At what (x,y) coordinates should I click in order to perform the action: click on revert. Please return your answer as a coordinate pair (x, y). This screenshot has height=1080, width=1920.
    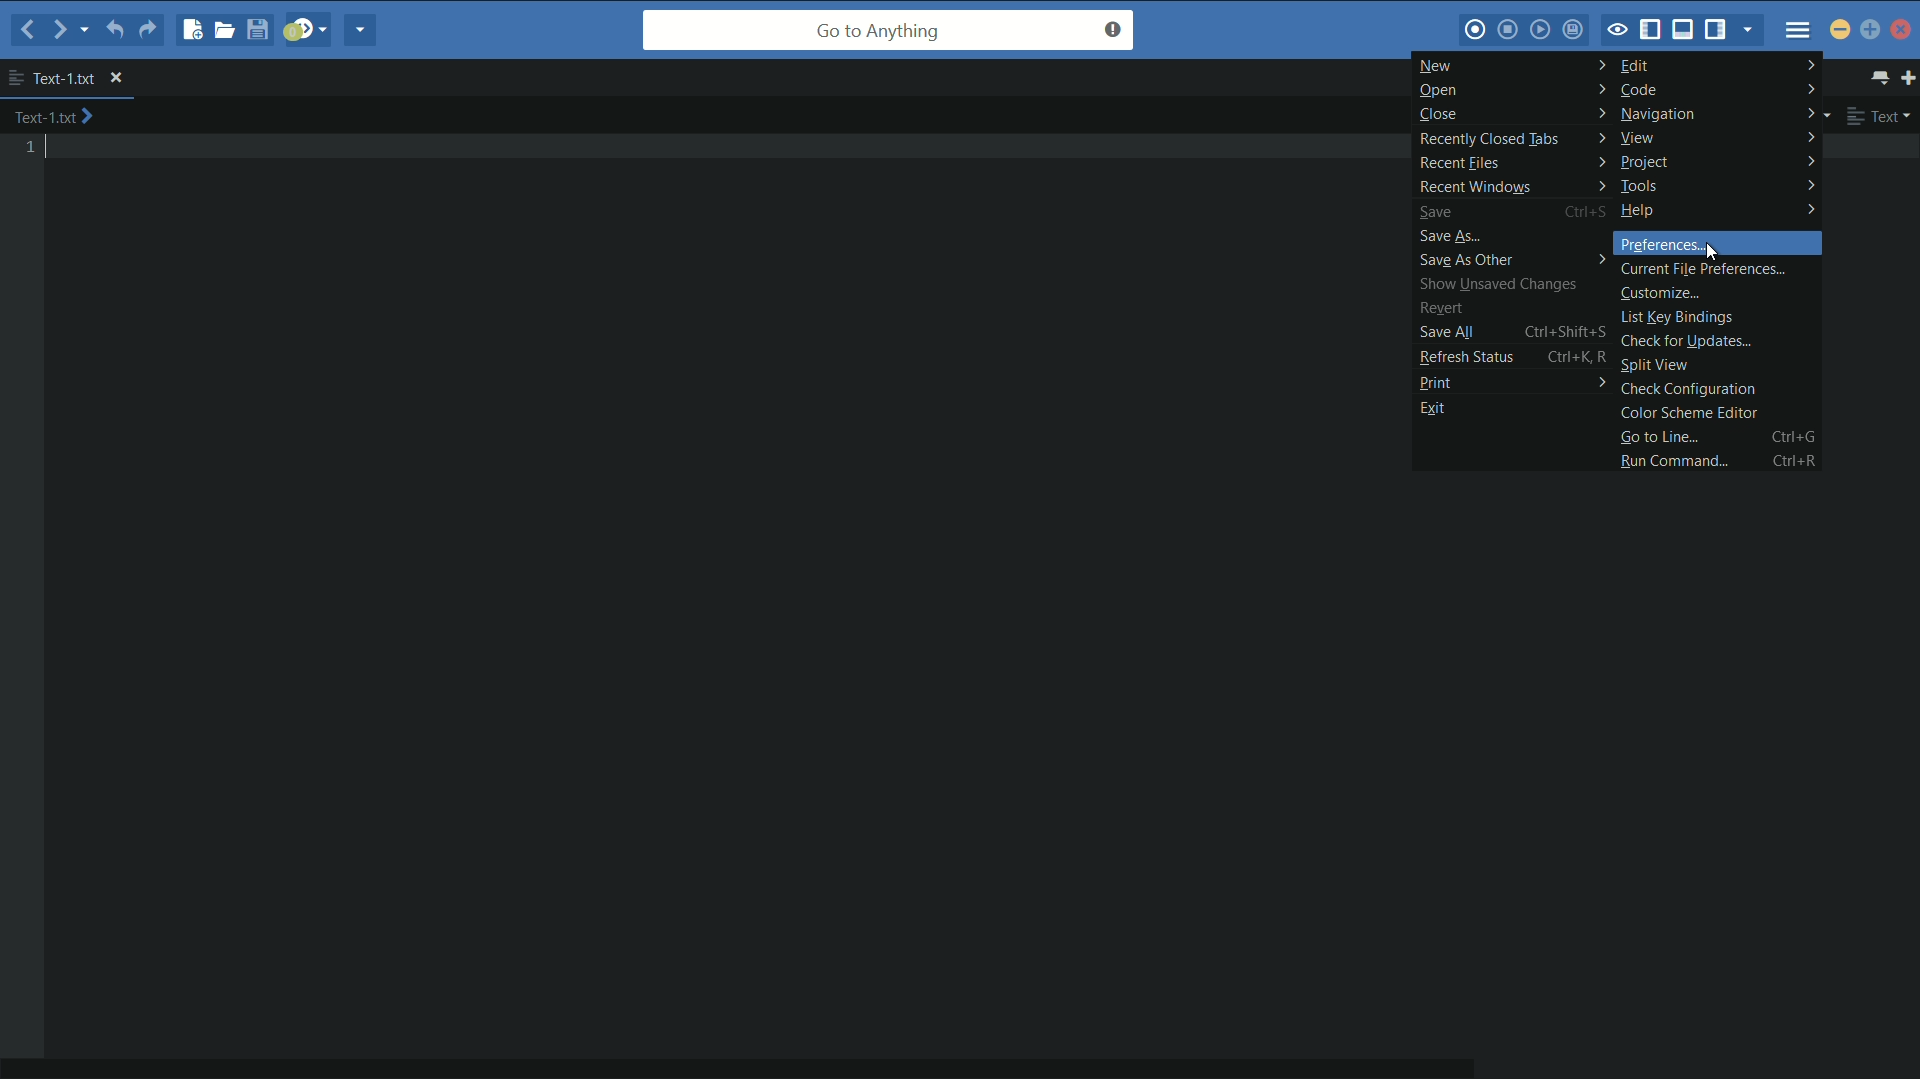
    Looking at the image, I should click on (1439, 309).